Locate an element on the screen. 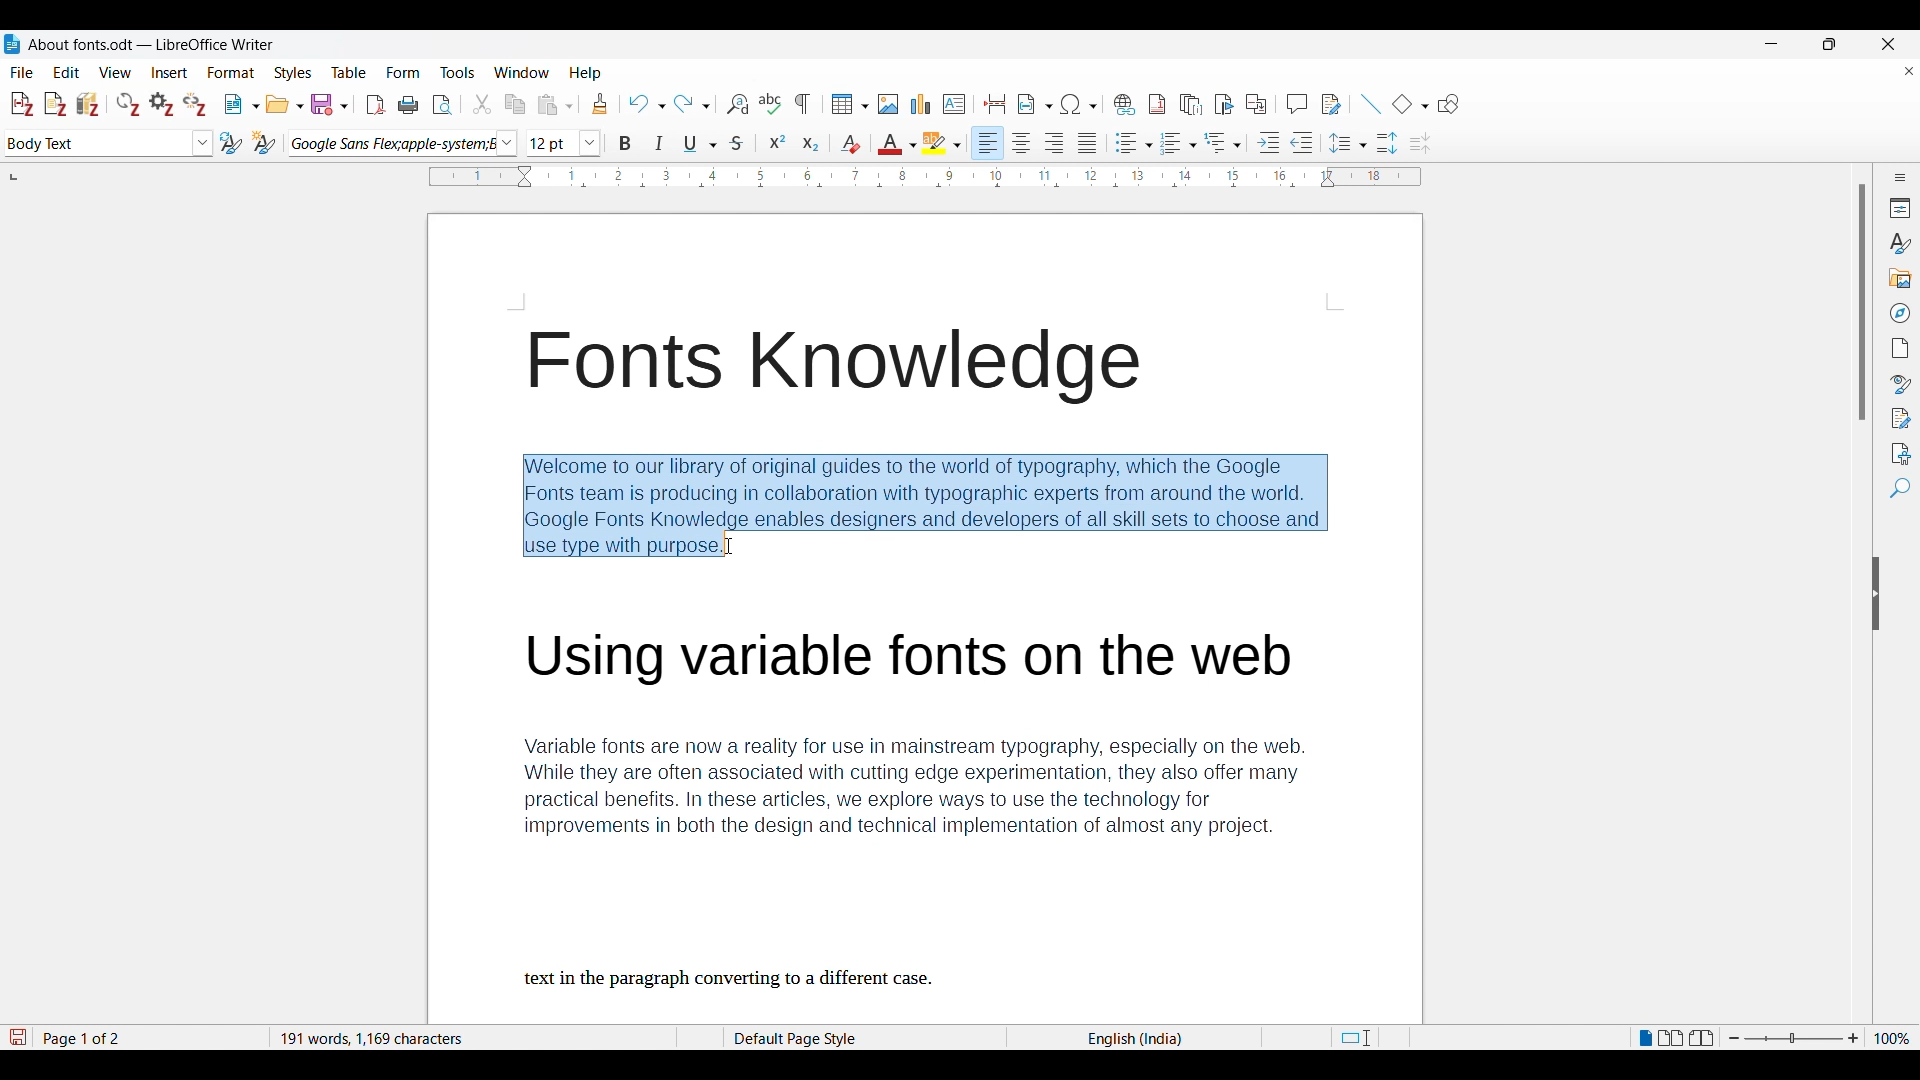 Image resolution: width=1920 pixels, height=1080 pixels. Highlight color options is located at coordinates (941, 143).